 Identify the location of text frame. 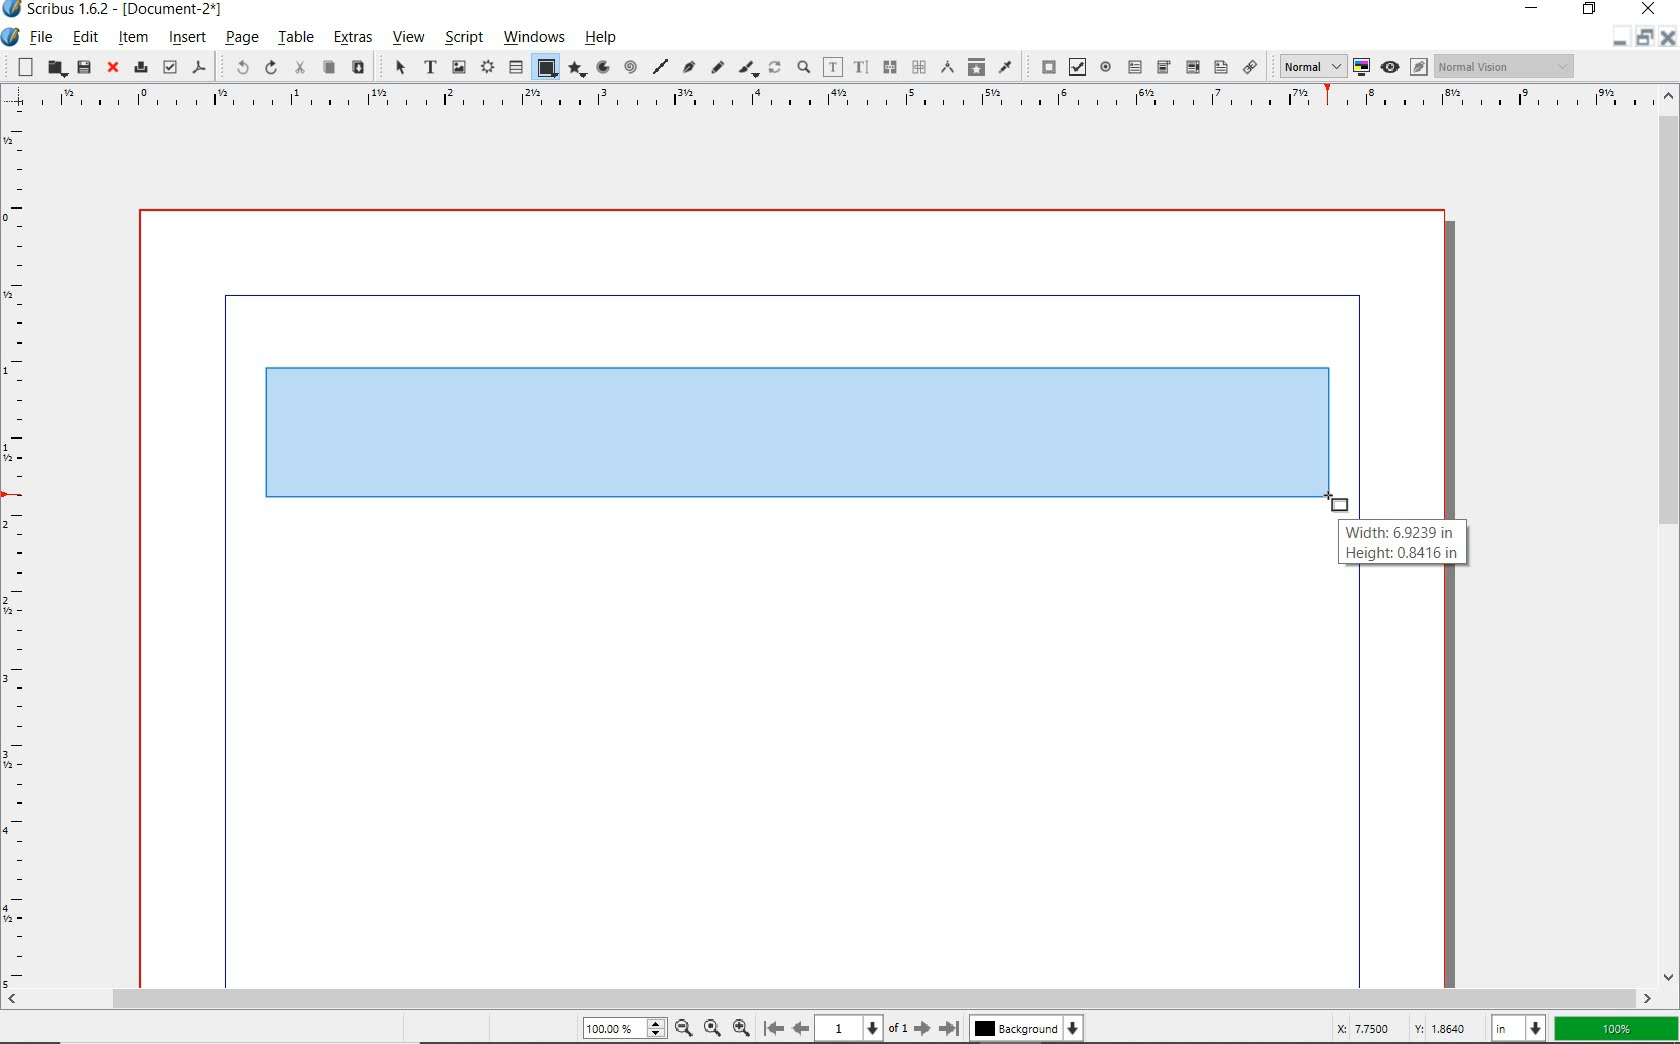
(431, 67).